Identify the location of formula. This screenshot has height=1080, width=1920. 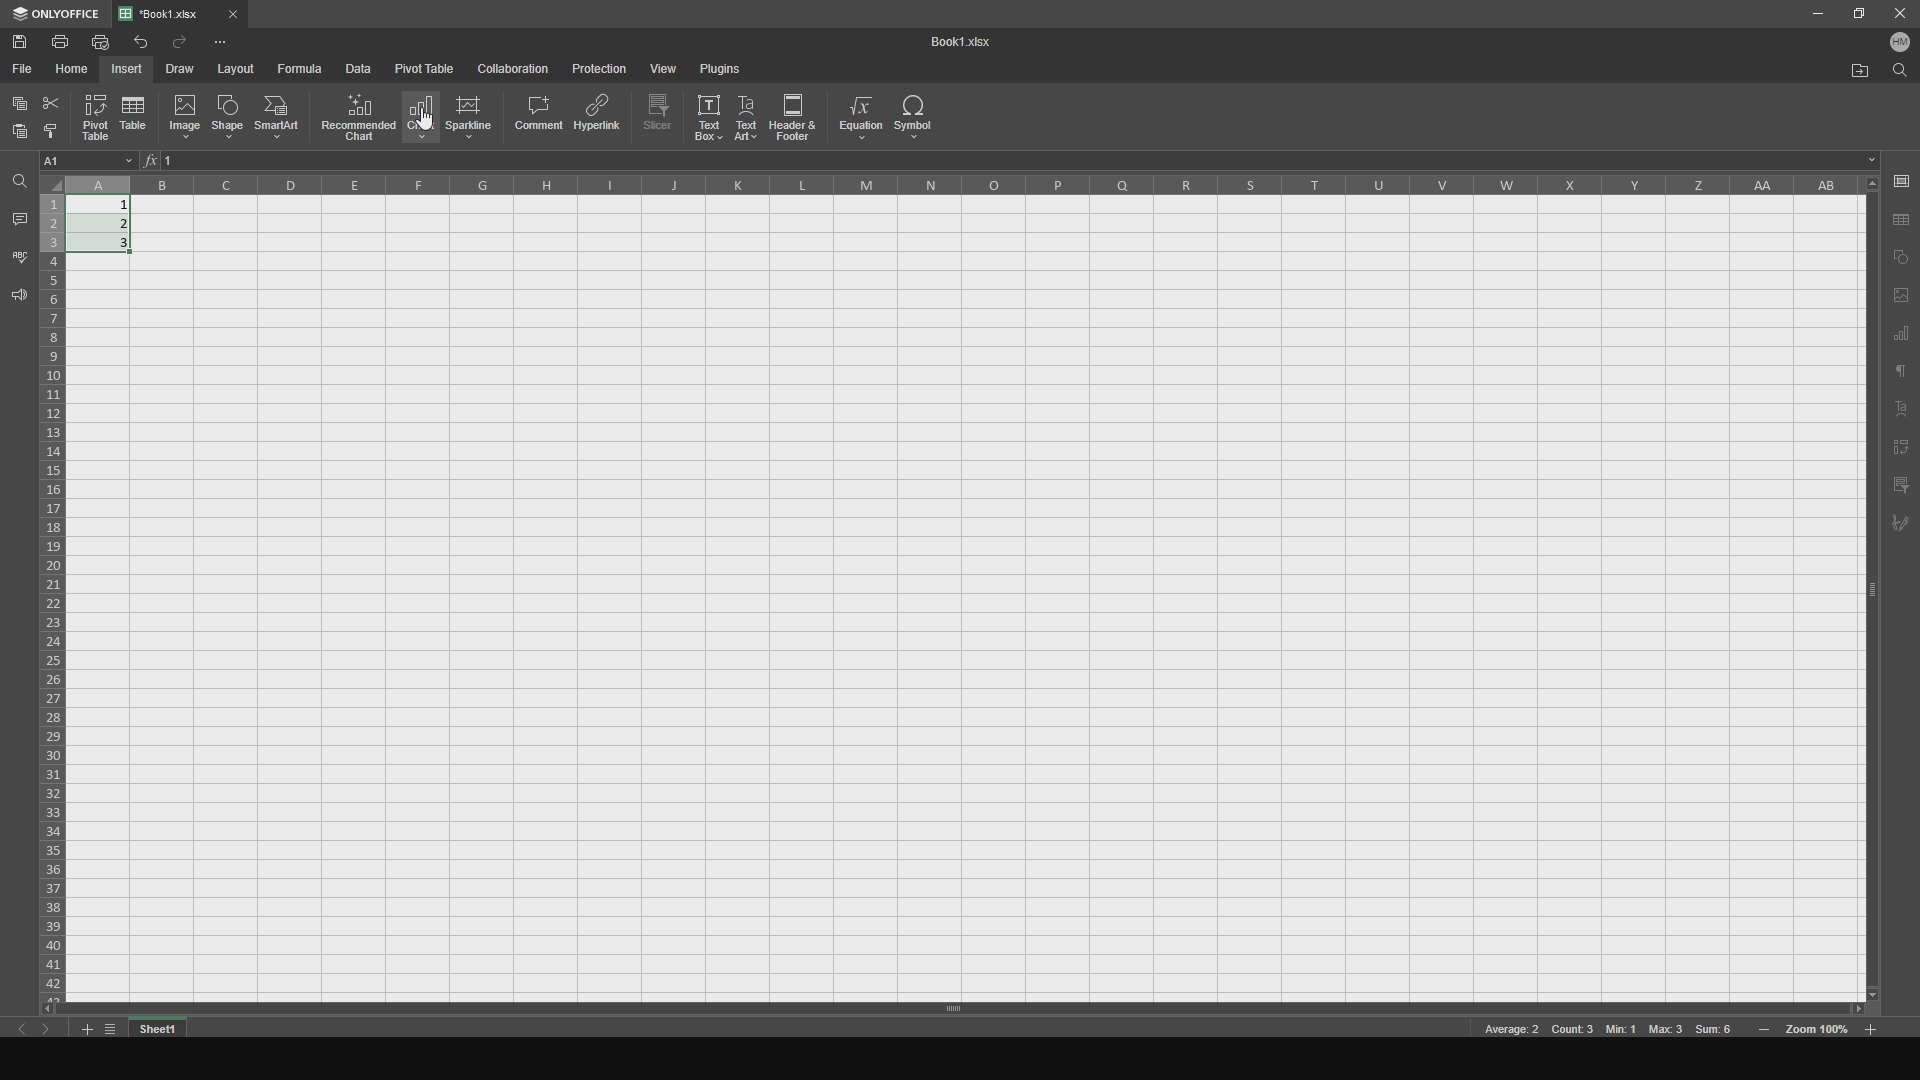
(302, 69).